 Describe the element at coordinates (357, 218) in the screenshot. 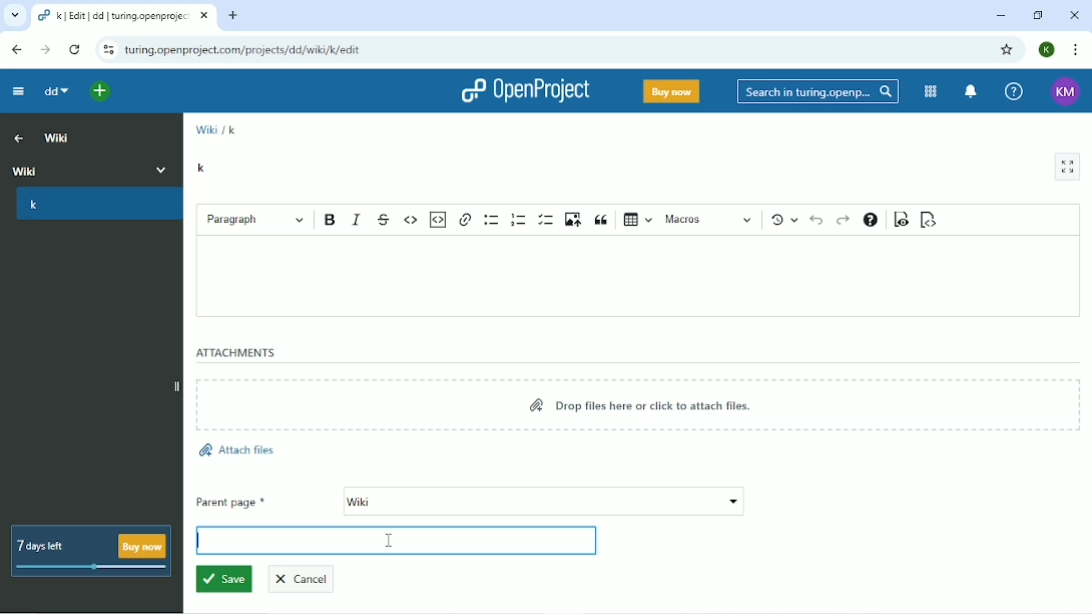

I see `Italic` at that location.